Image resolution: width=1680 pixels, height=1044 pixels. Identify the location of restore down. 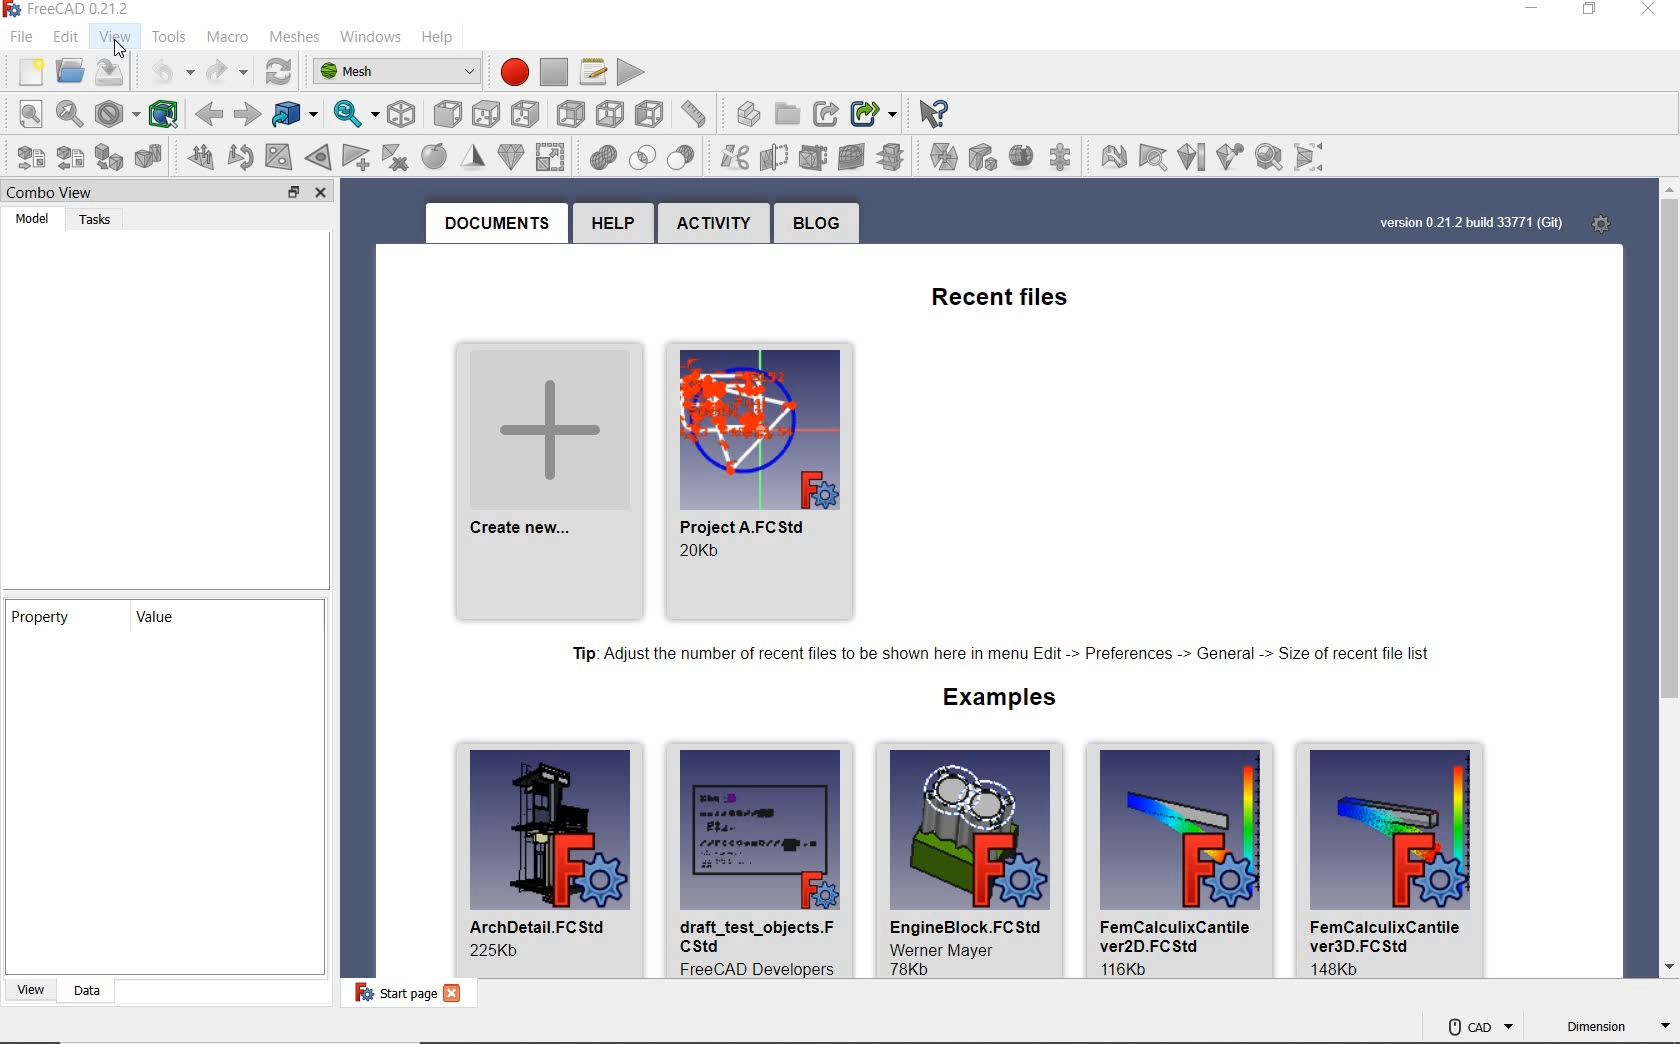
(289, 192).